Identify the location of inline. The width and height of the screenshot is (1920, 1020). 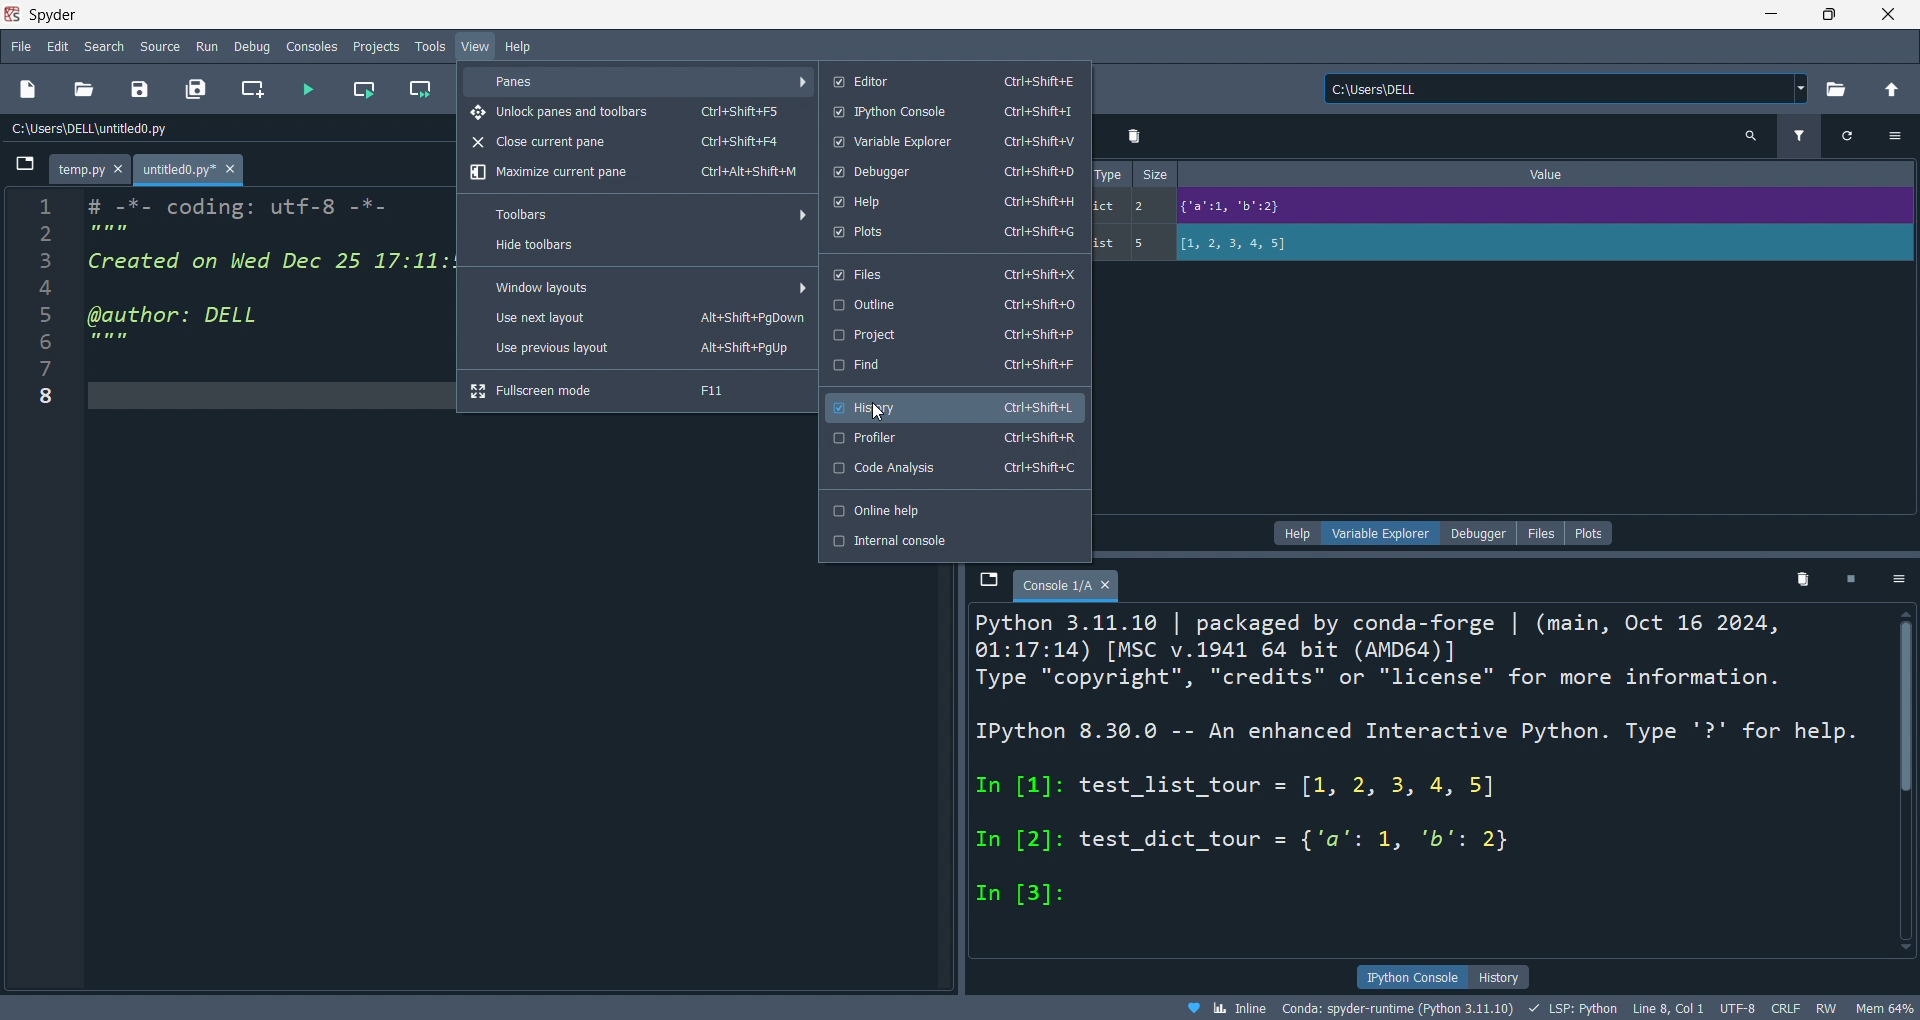
(1225, 1008).